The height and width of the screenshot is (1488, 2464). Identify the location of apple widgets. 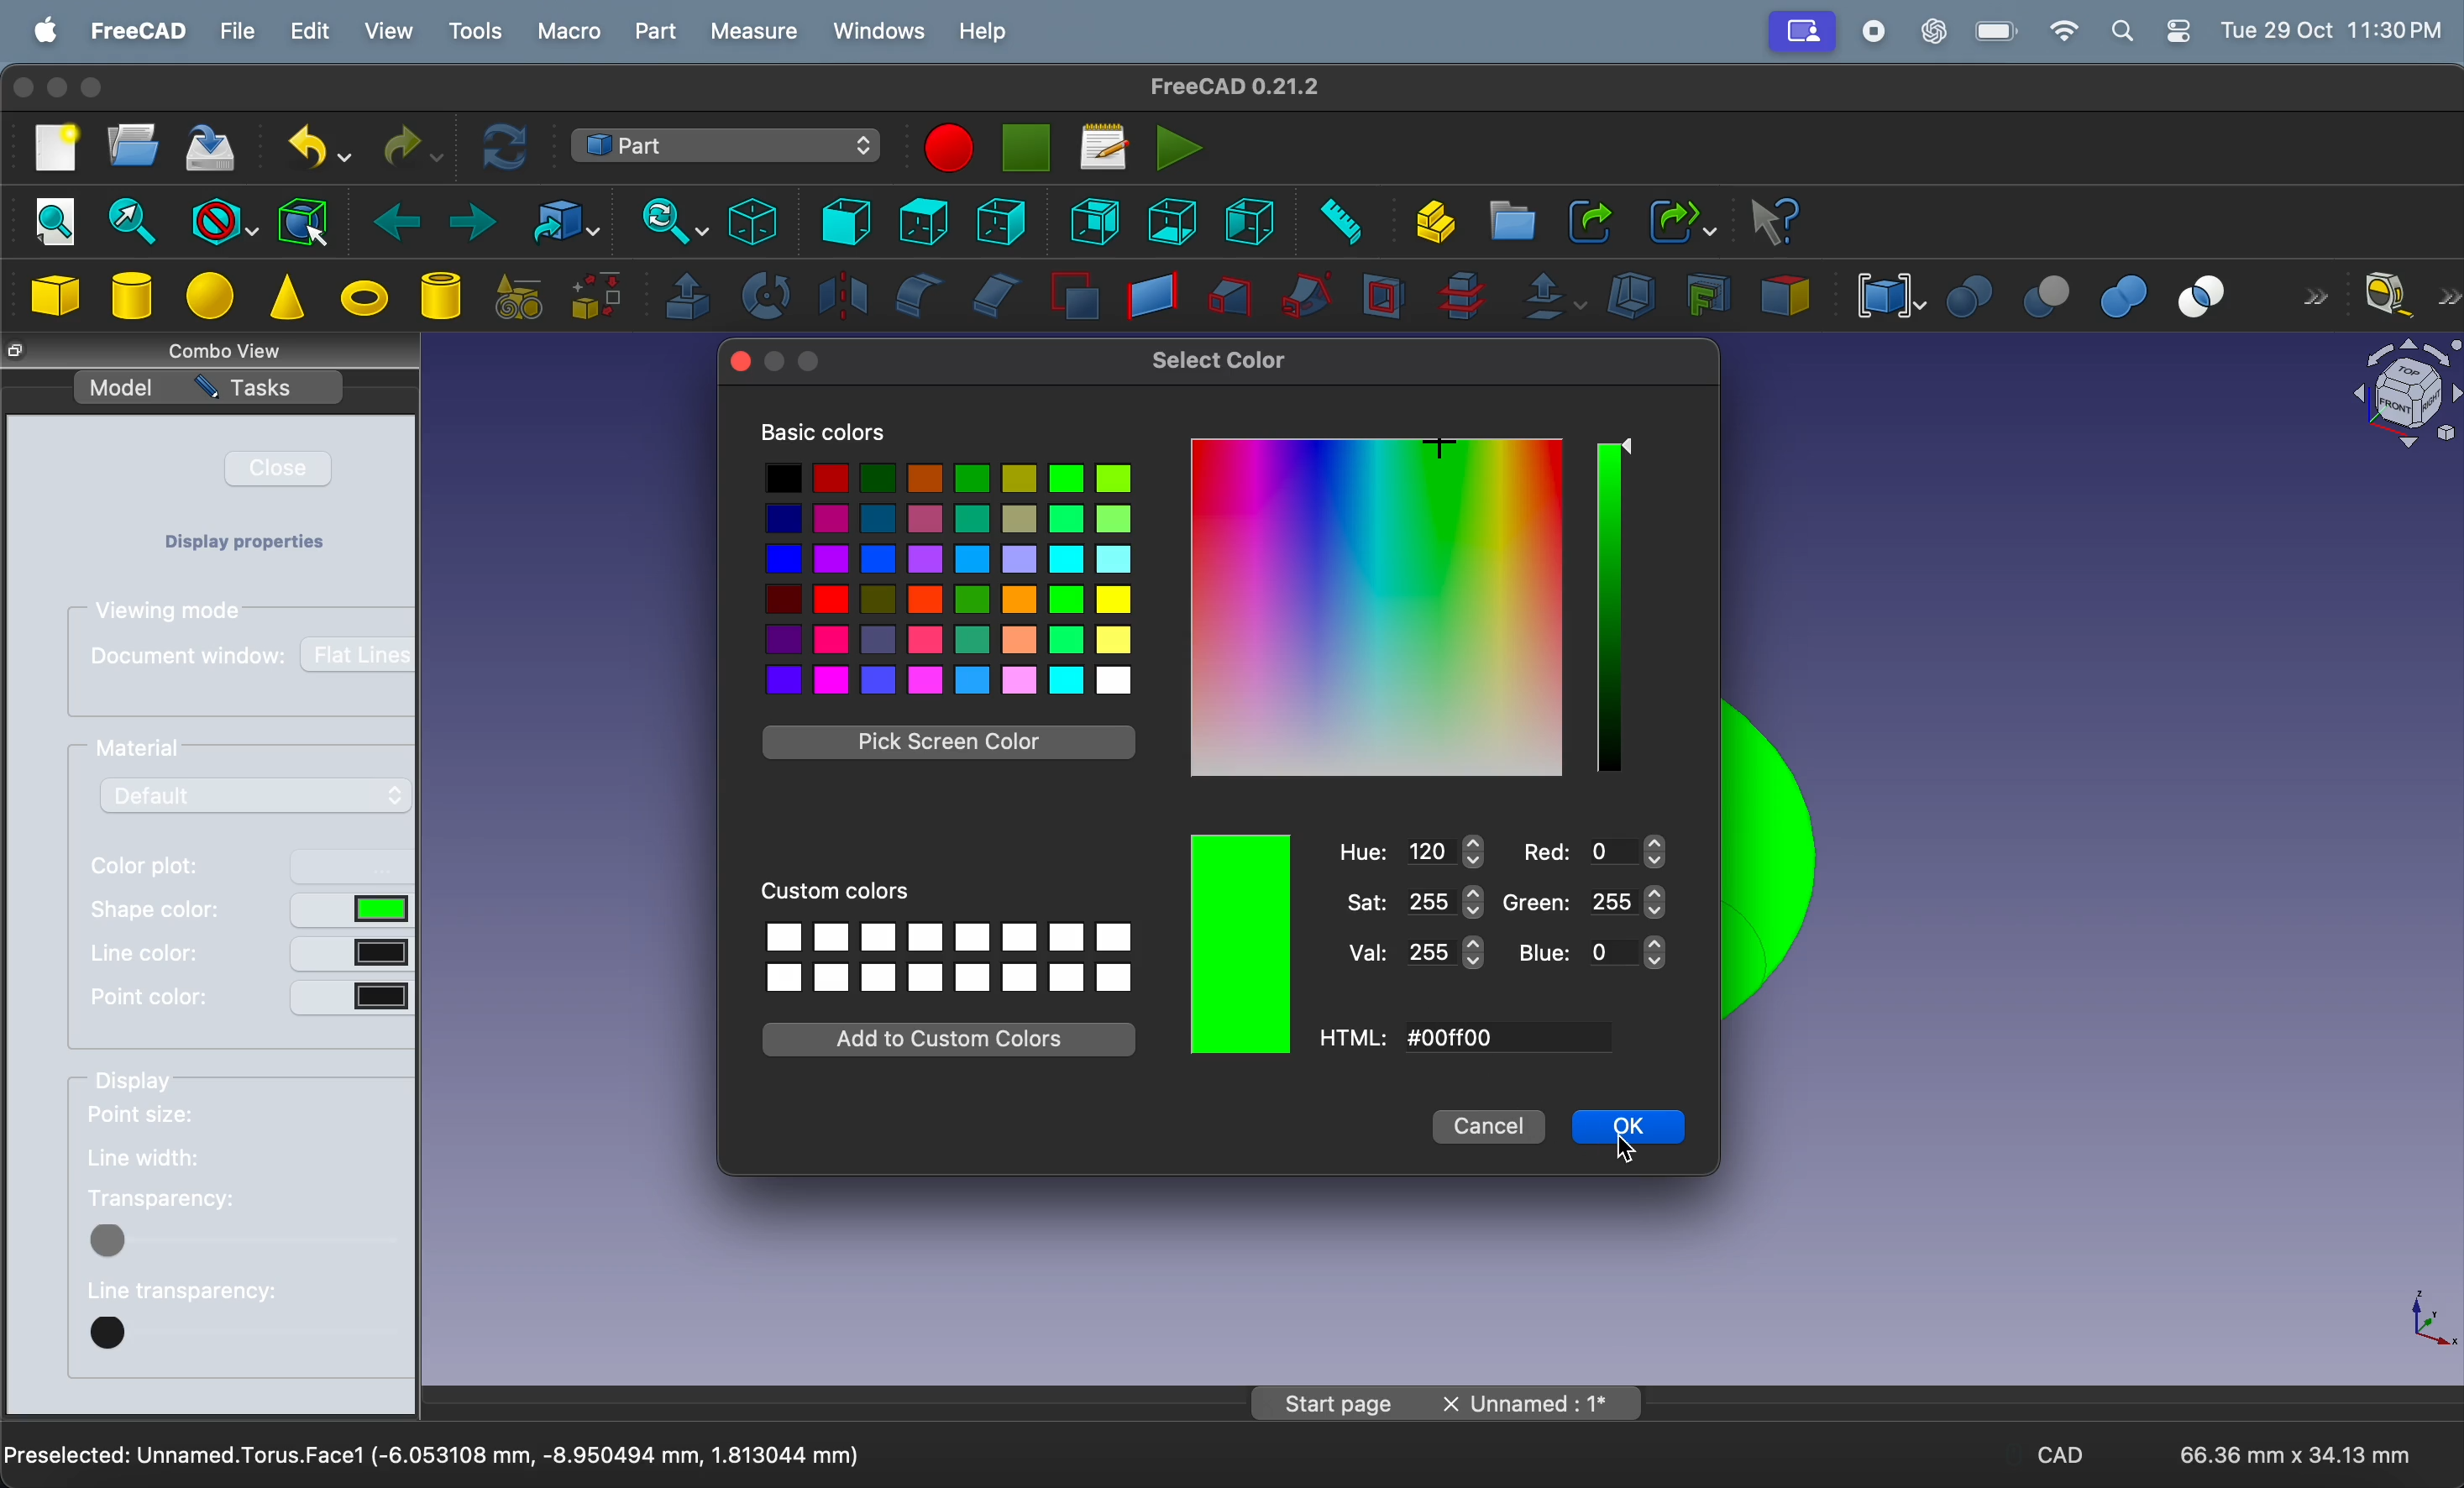
(2127, 31).